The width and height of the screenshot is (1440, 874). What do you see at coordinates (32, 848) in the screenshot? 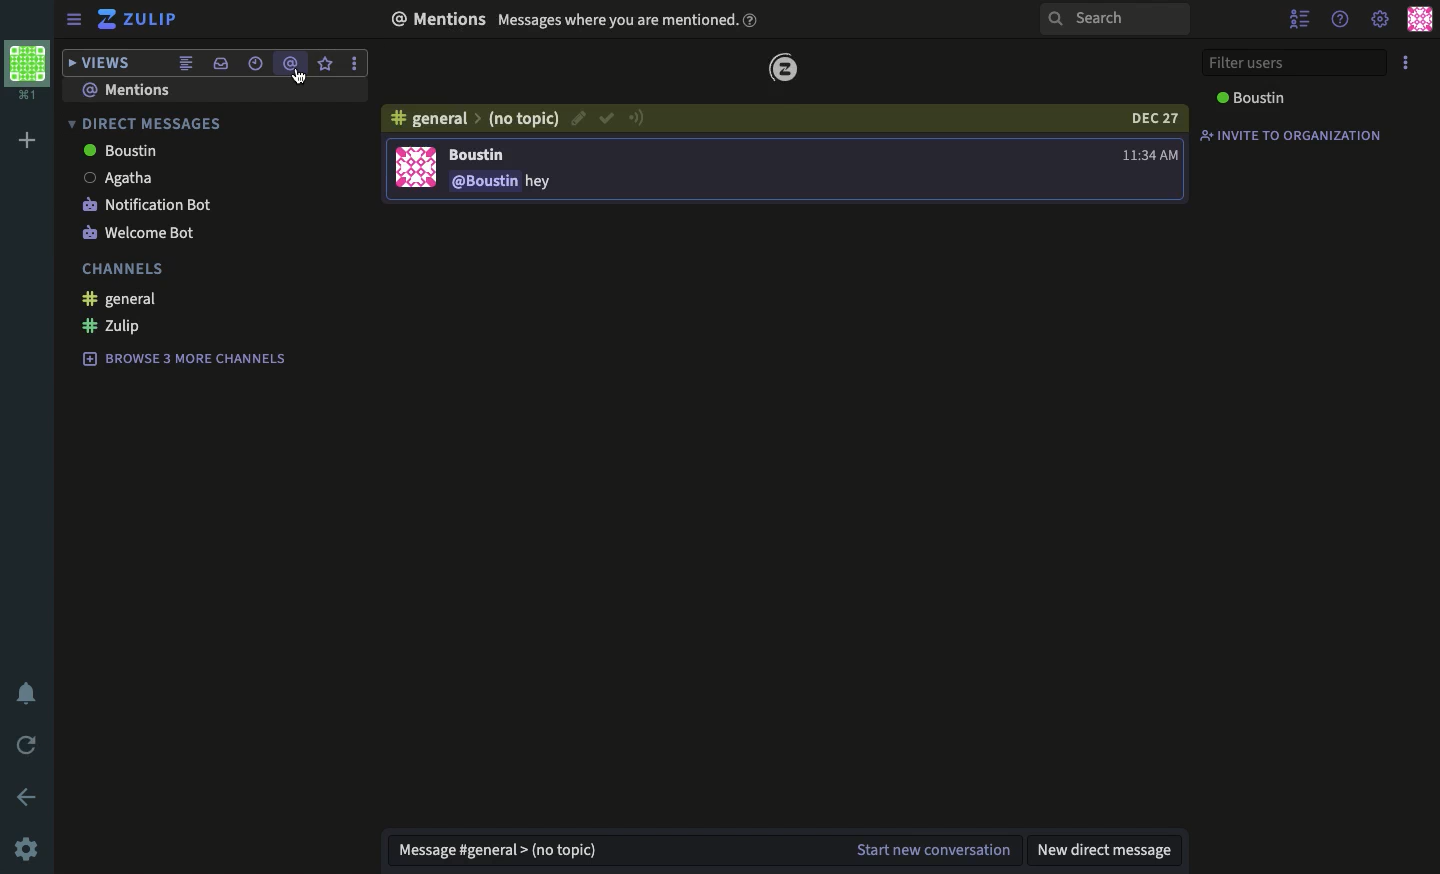
I see `settings` at bounding box center [32, 848].